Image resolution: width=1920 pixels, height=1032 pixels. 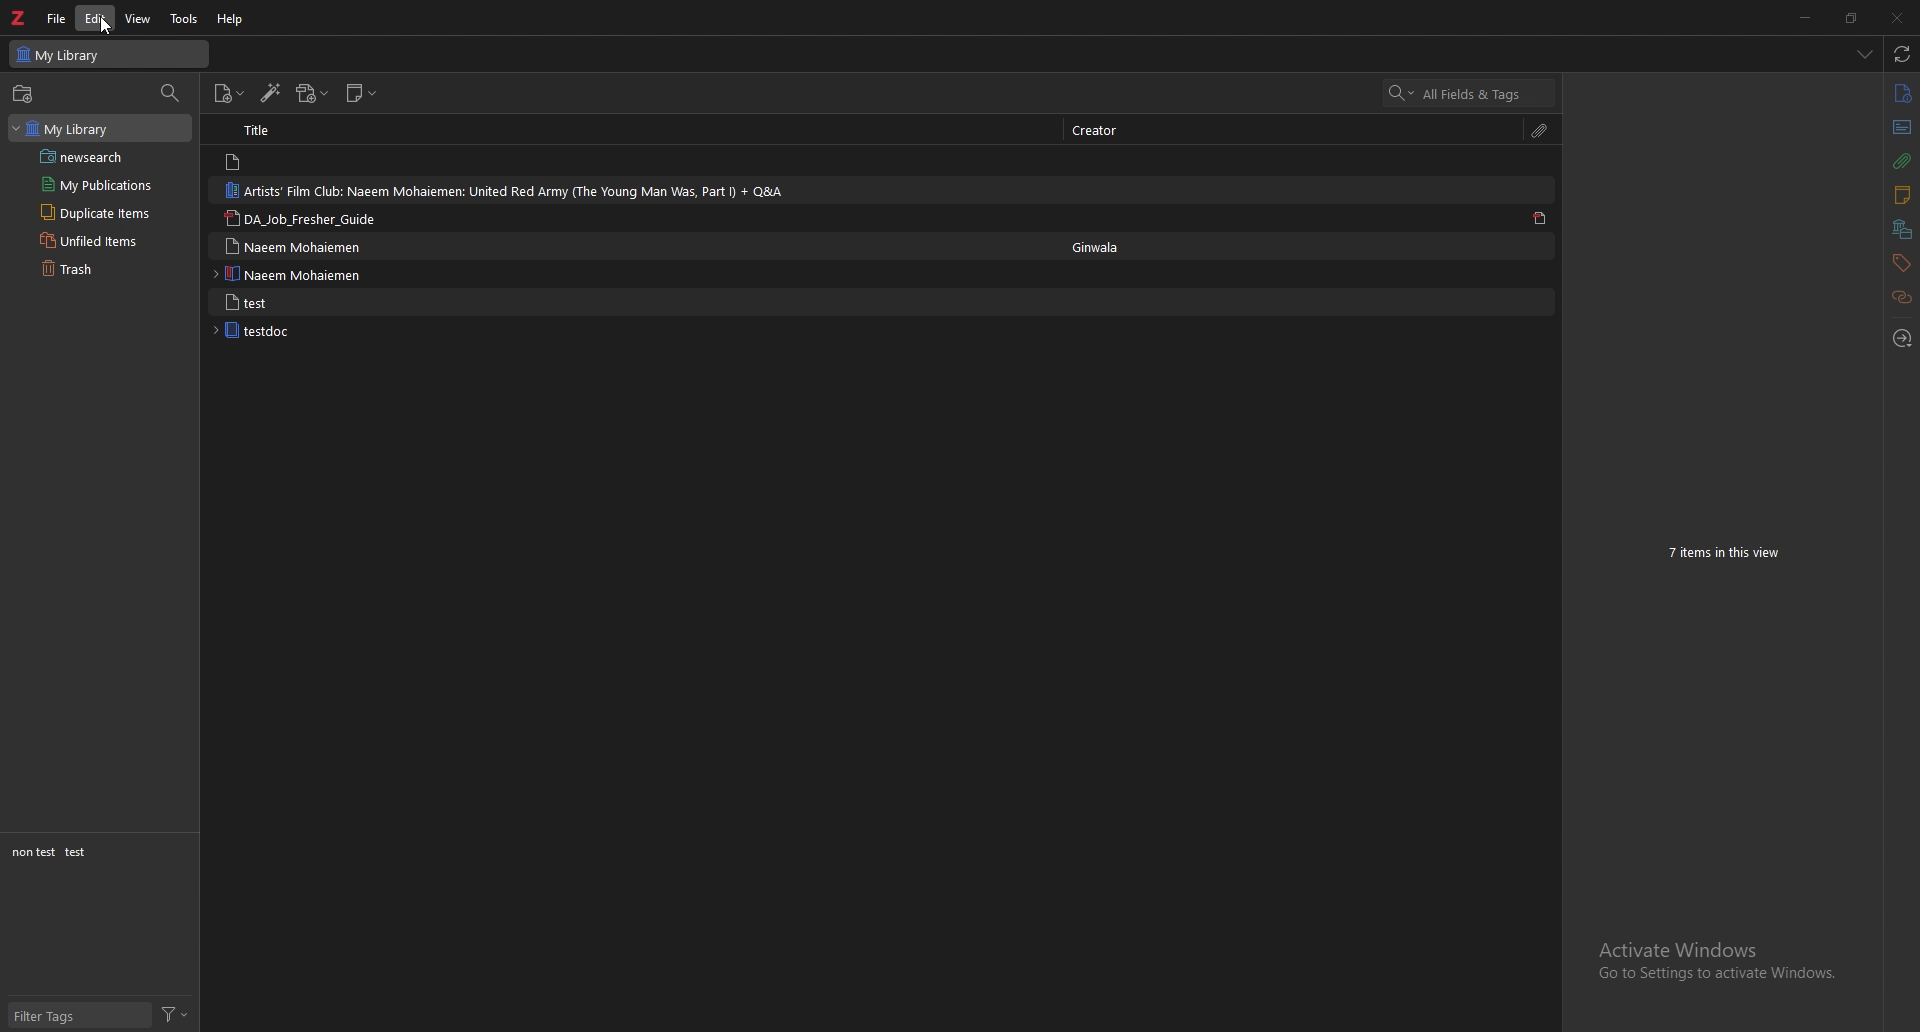 What do you see at coordinates (107, 157) in the screenshot?
I see `saved search` at bounding box center [107, 157].